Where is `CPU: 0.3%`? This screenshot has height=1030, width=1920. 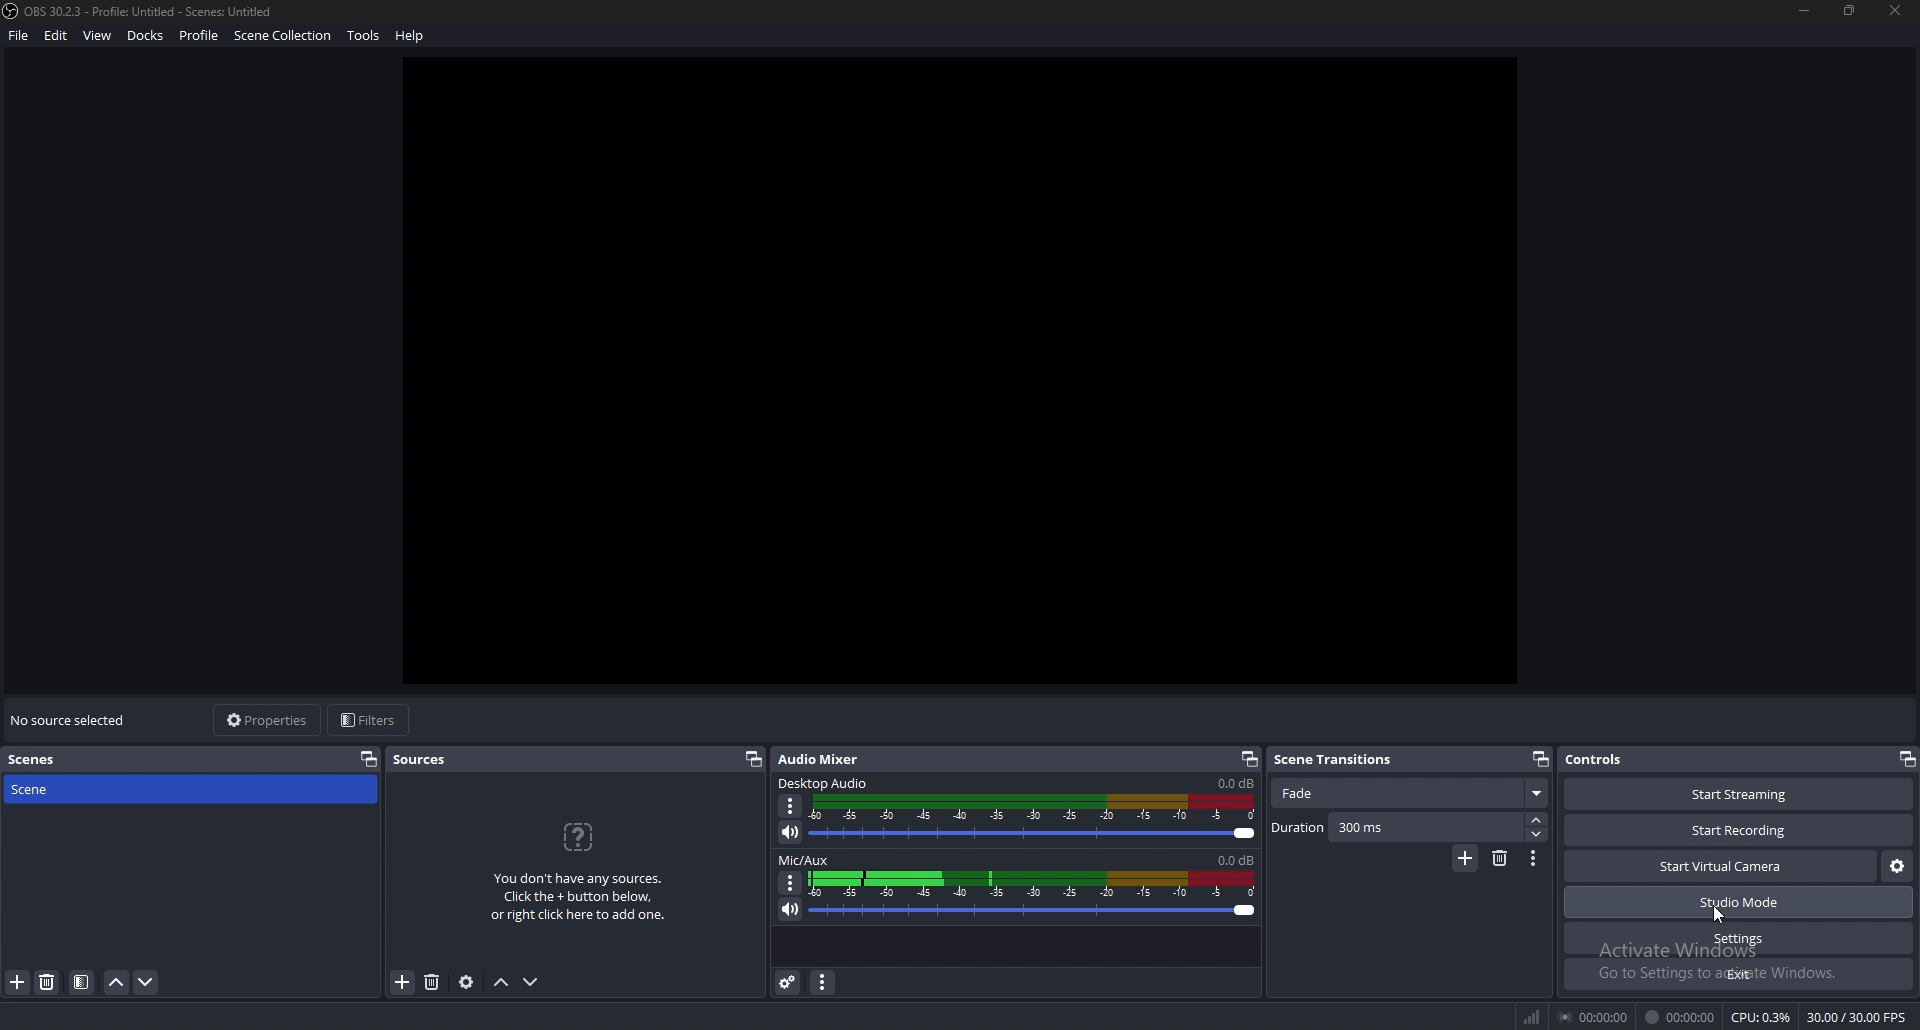 CPU: 0.3% is located at coordinates (1762, 1017).